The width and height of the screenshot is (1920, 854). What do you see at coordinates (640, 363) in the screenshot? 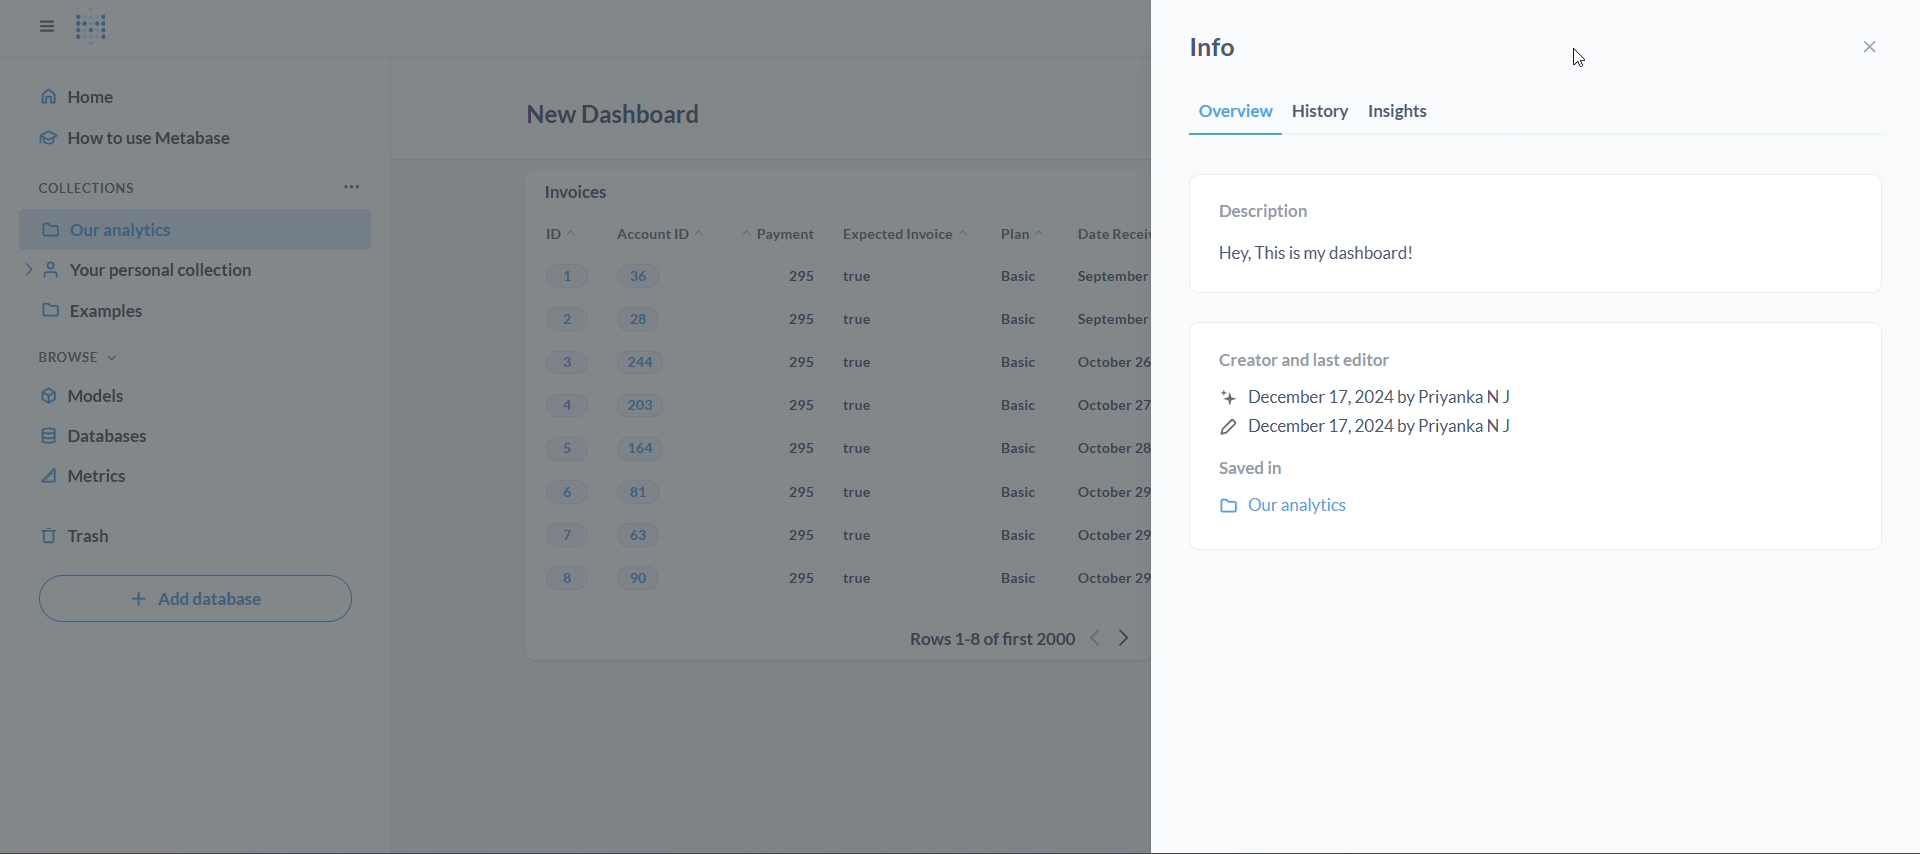
I see `244` at bounding box center [640, 363].